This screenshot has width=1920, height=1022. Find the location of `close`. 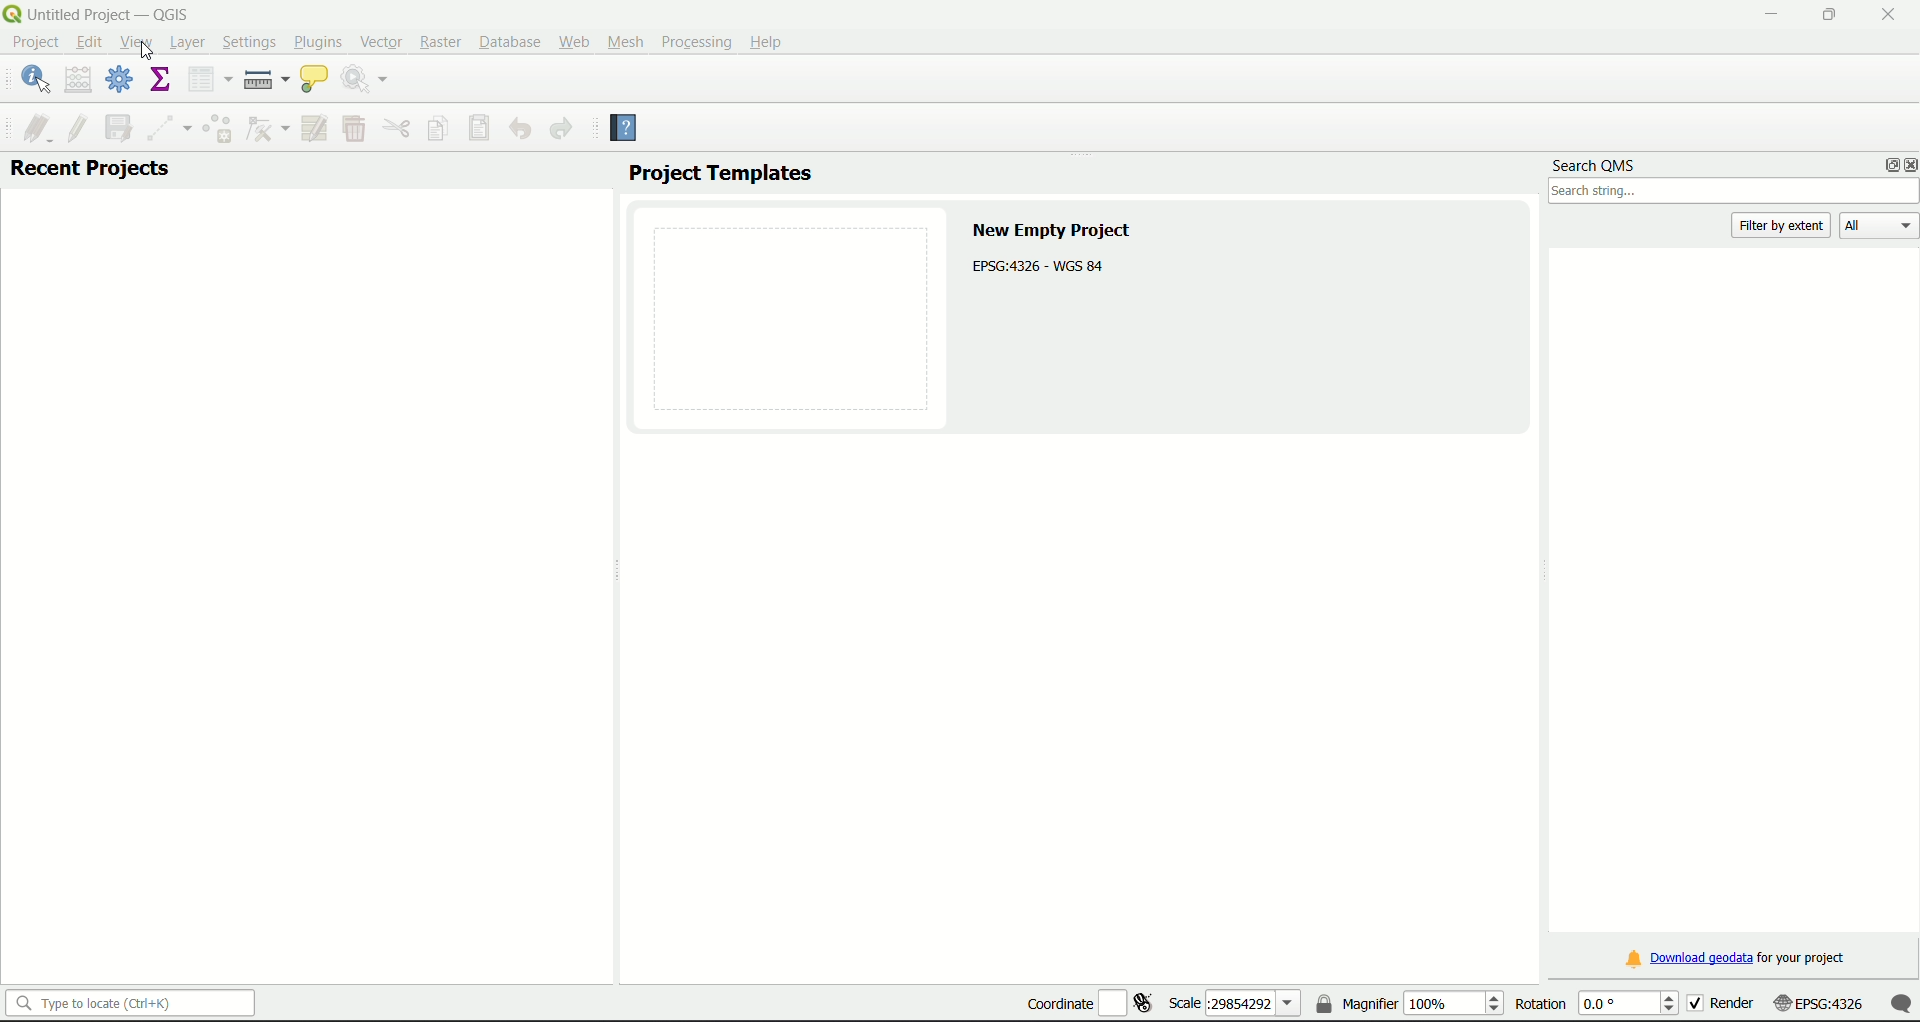

close is located at coordinates (1887, 13).